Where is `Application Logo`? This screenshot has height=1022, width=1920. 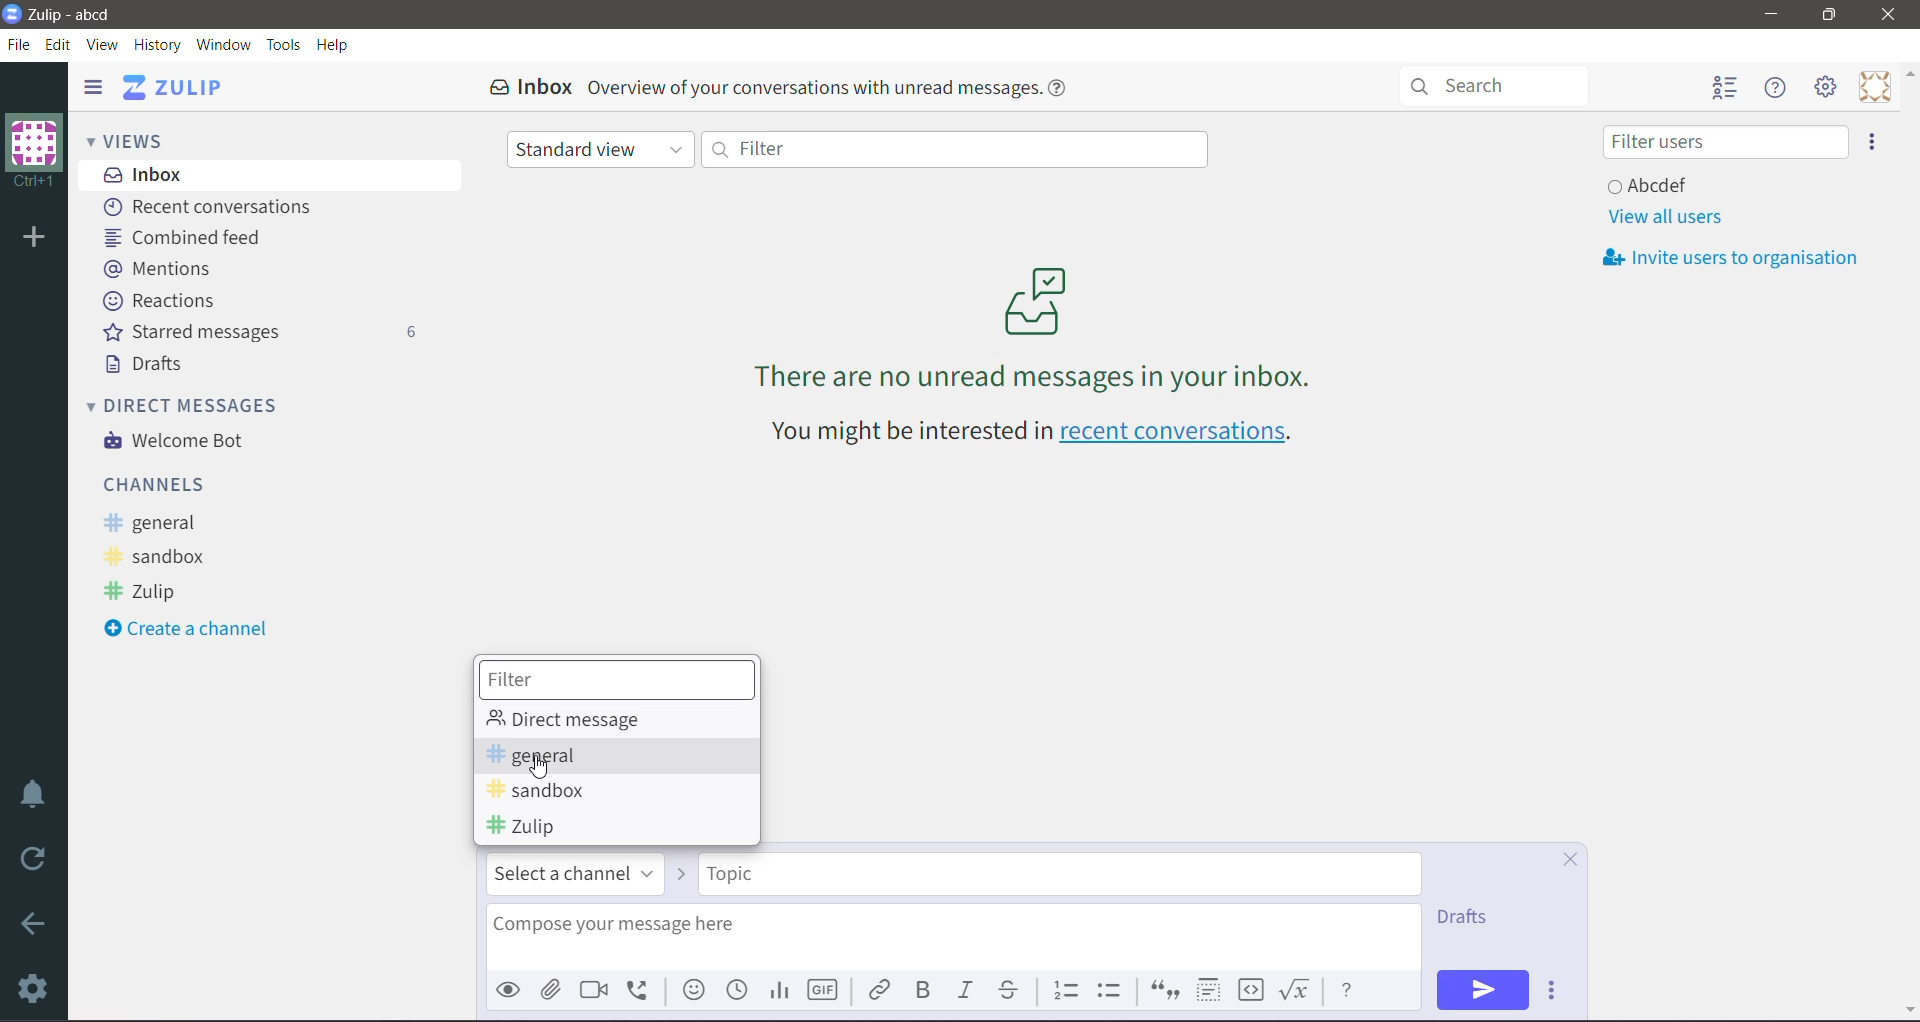 Application Logo is located at coordinates (12, 12).